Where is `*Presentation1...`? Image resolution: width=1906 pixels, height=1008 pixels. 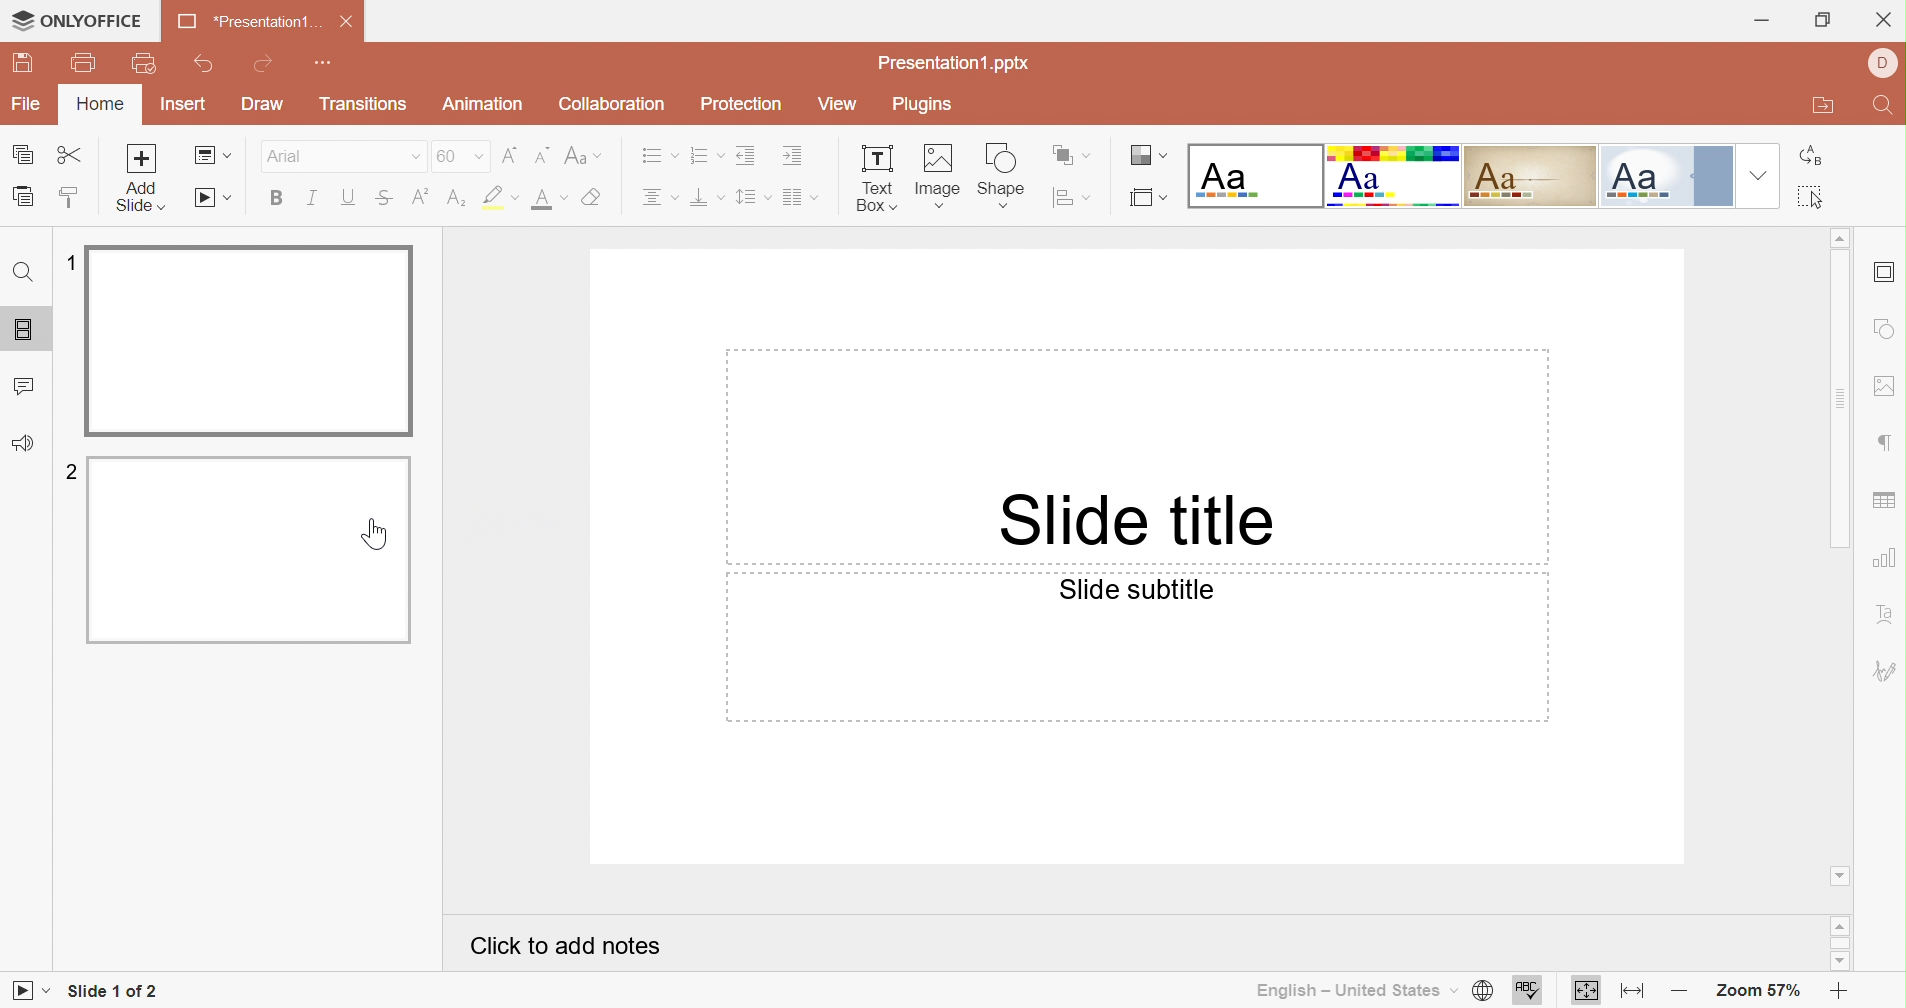
*Presentation1... is located at coordinates (250, 22).